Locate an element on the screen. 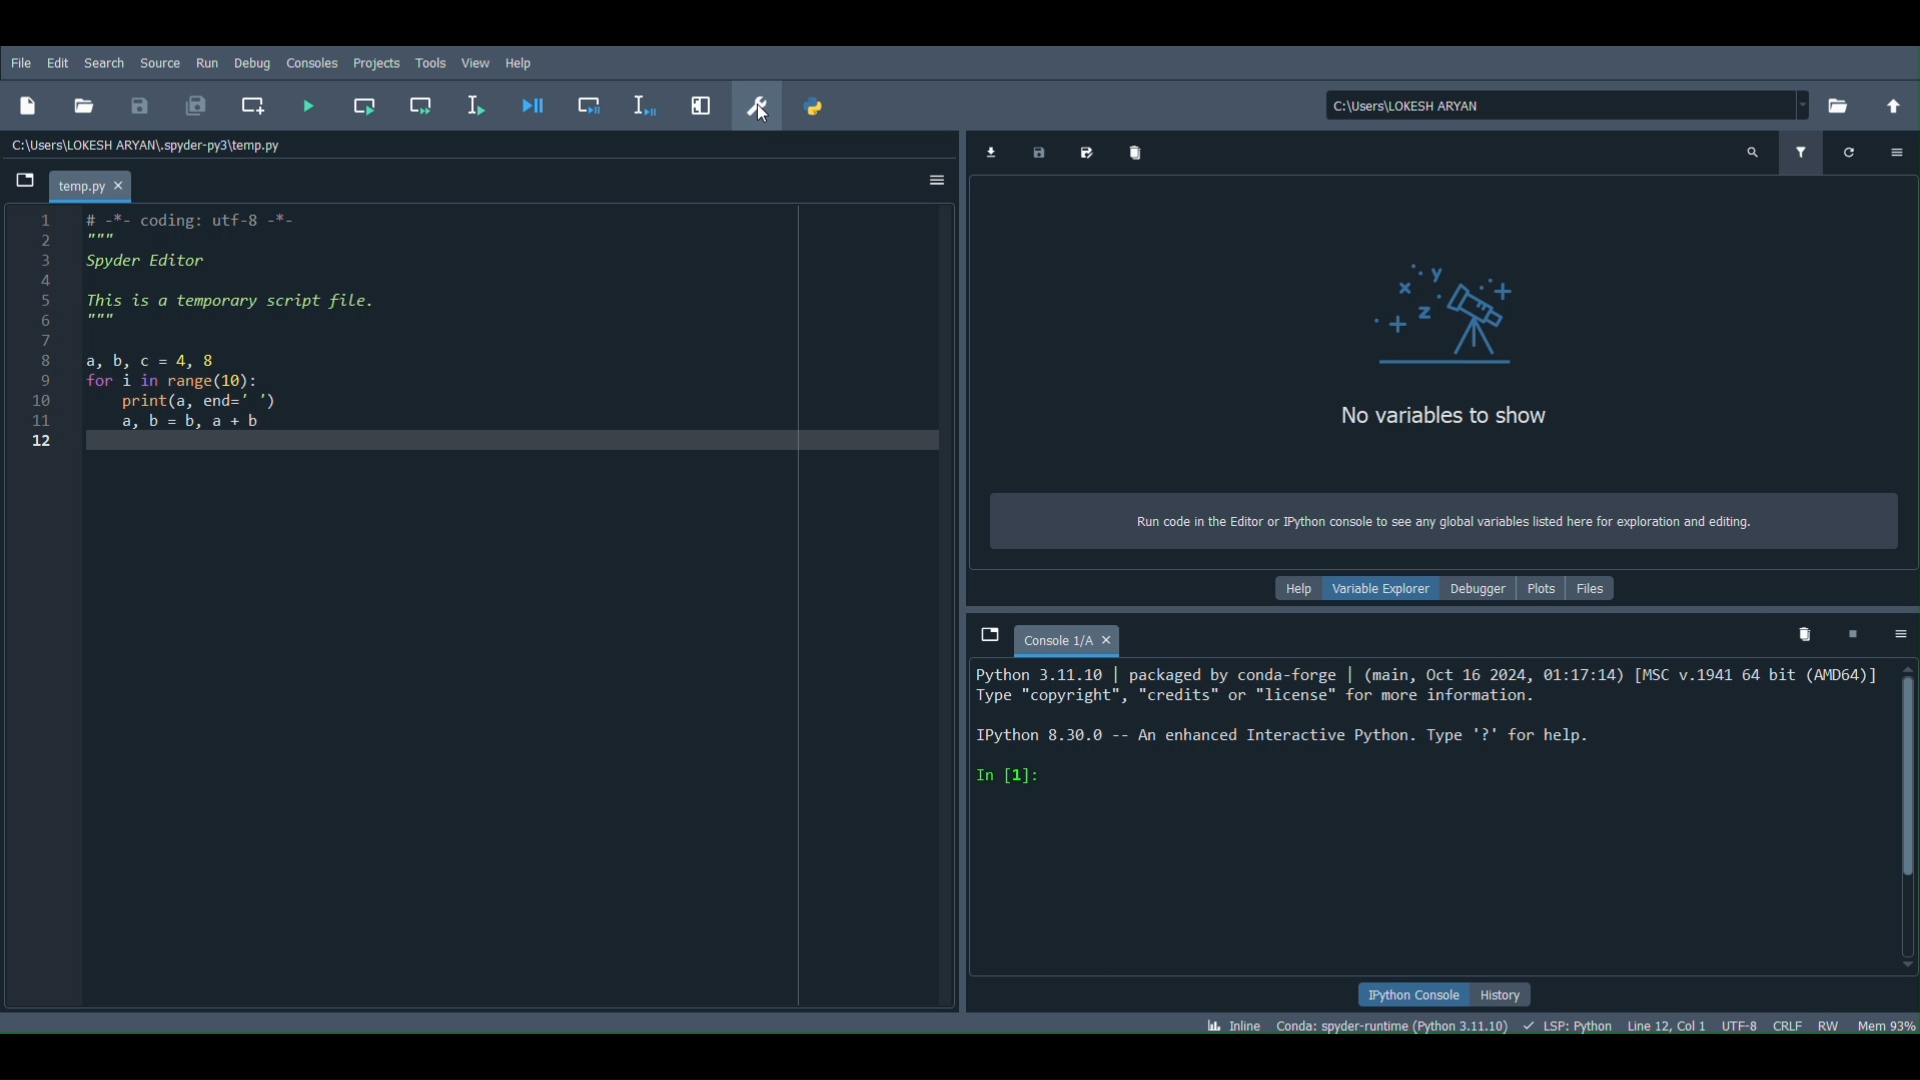 This screenshot has height=1080, width=1920. History is located at coordinates (1507, 992).